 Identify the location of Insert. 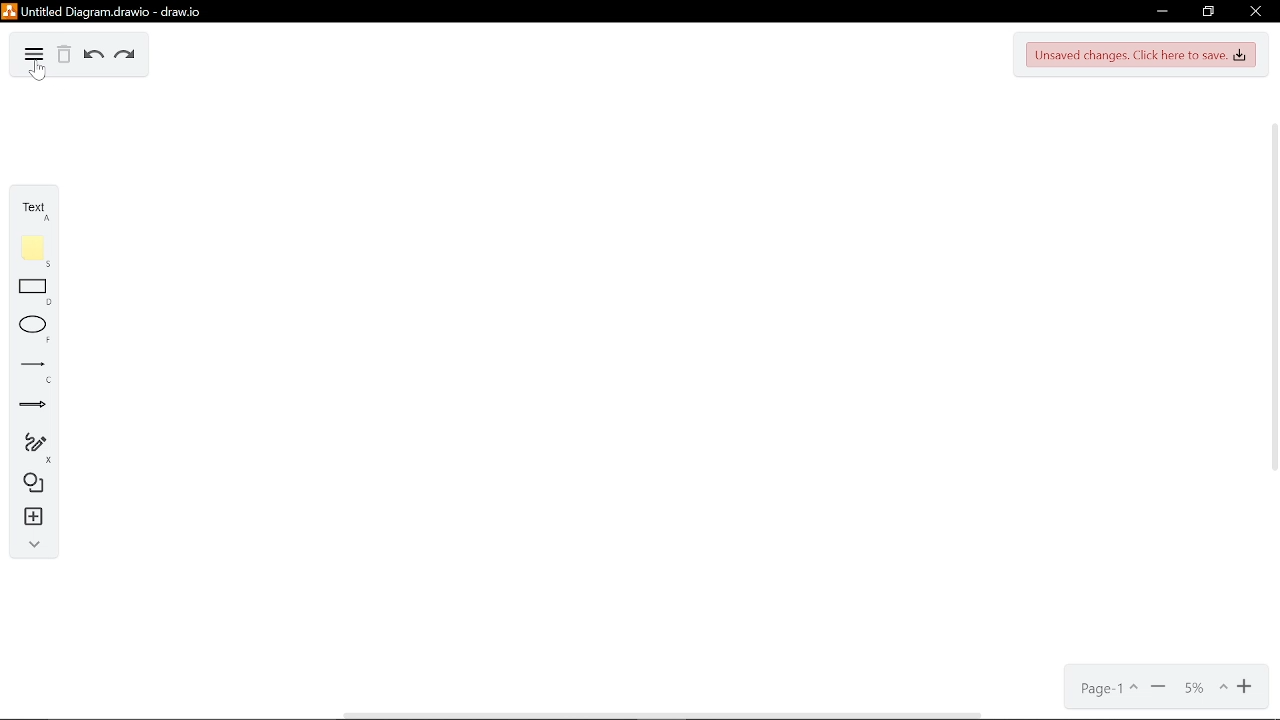
(27, 518).